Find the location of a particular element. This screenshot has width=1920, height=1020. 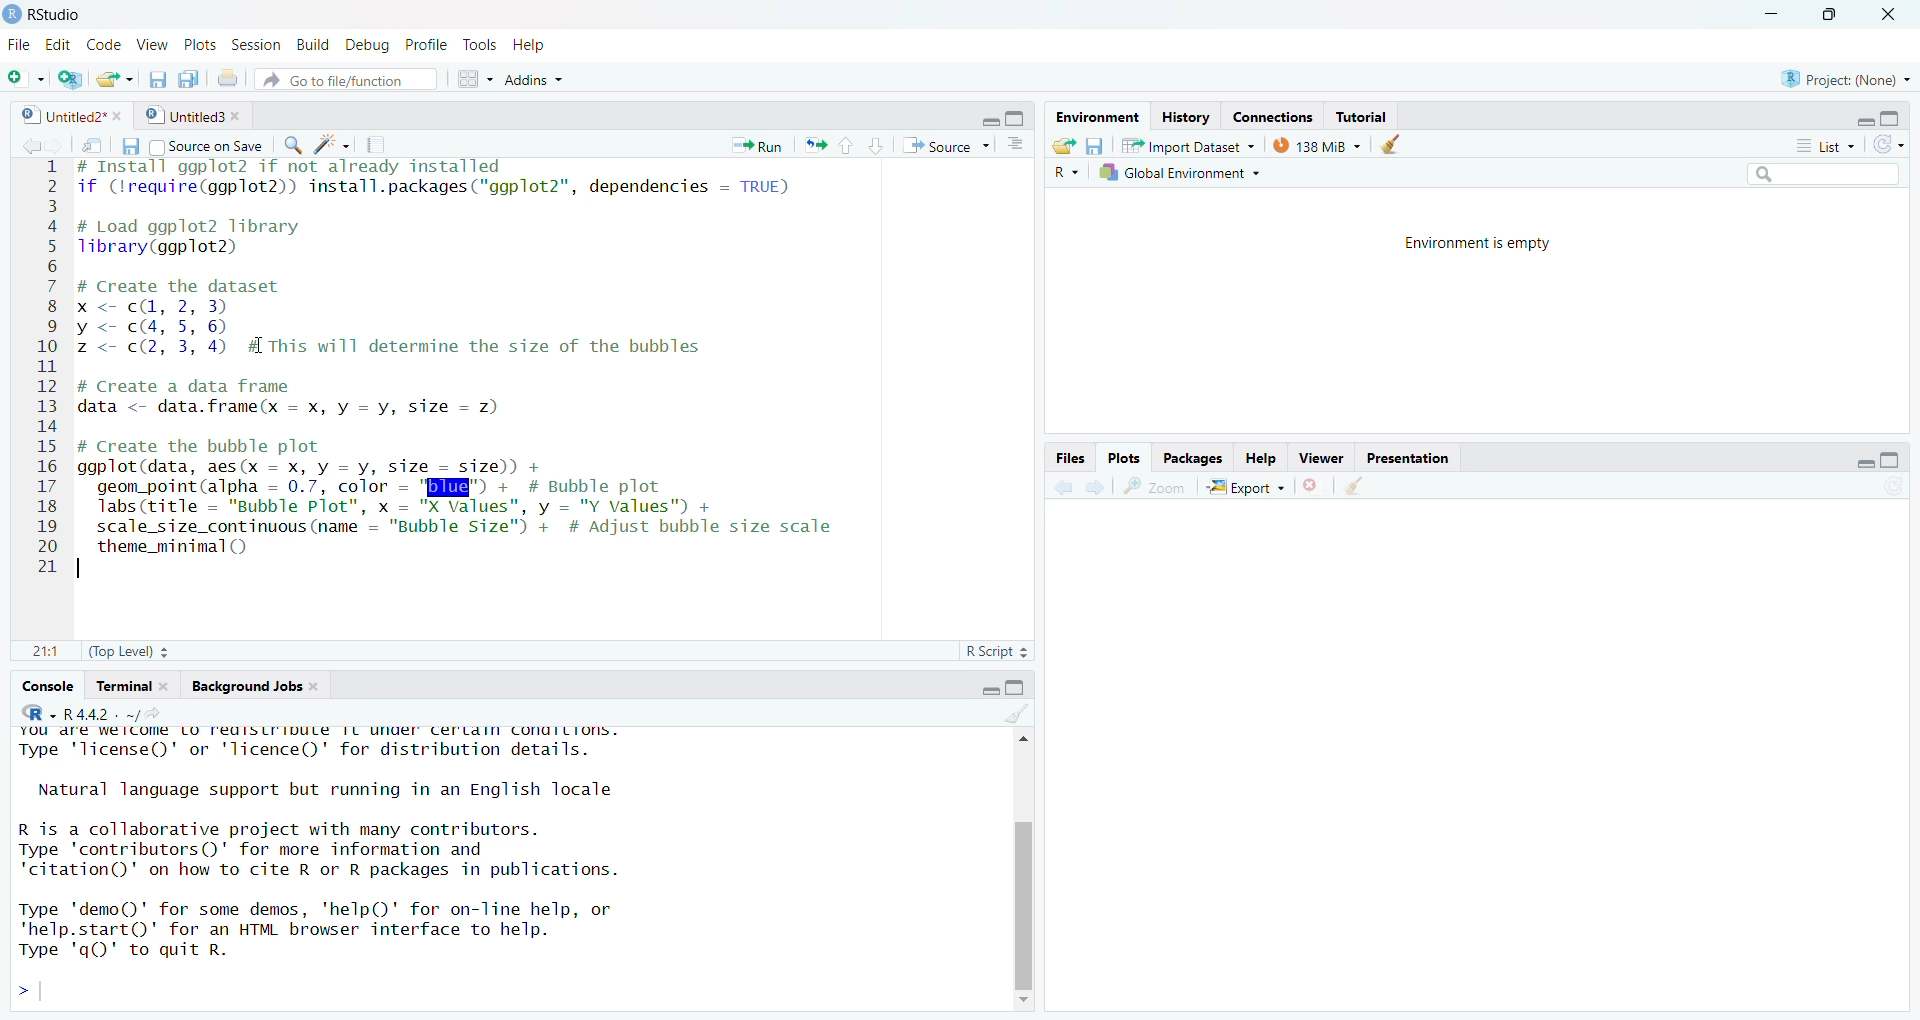

 project: (None)  is located at coordinates (1850, 77).